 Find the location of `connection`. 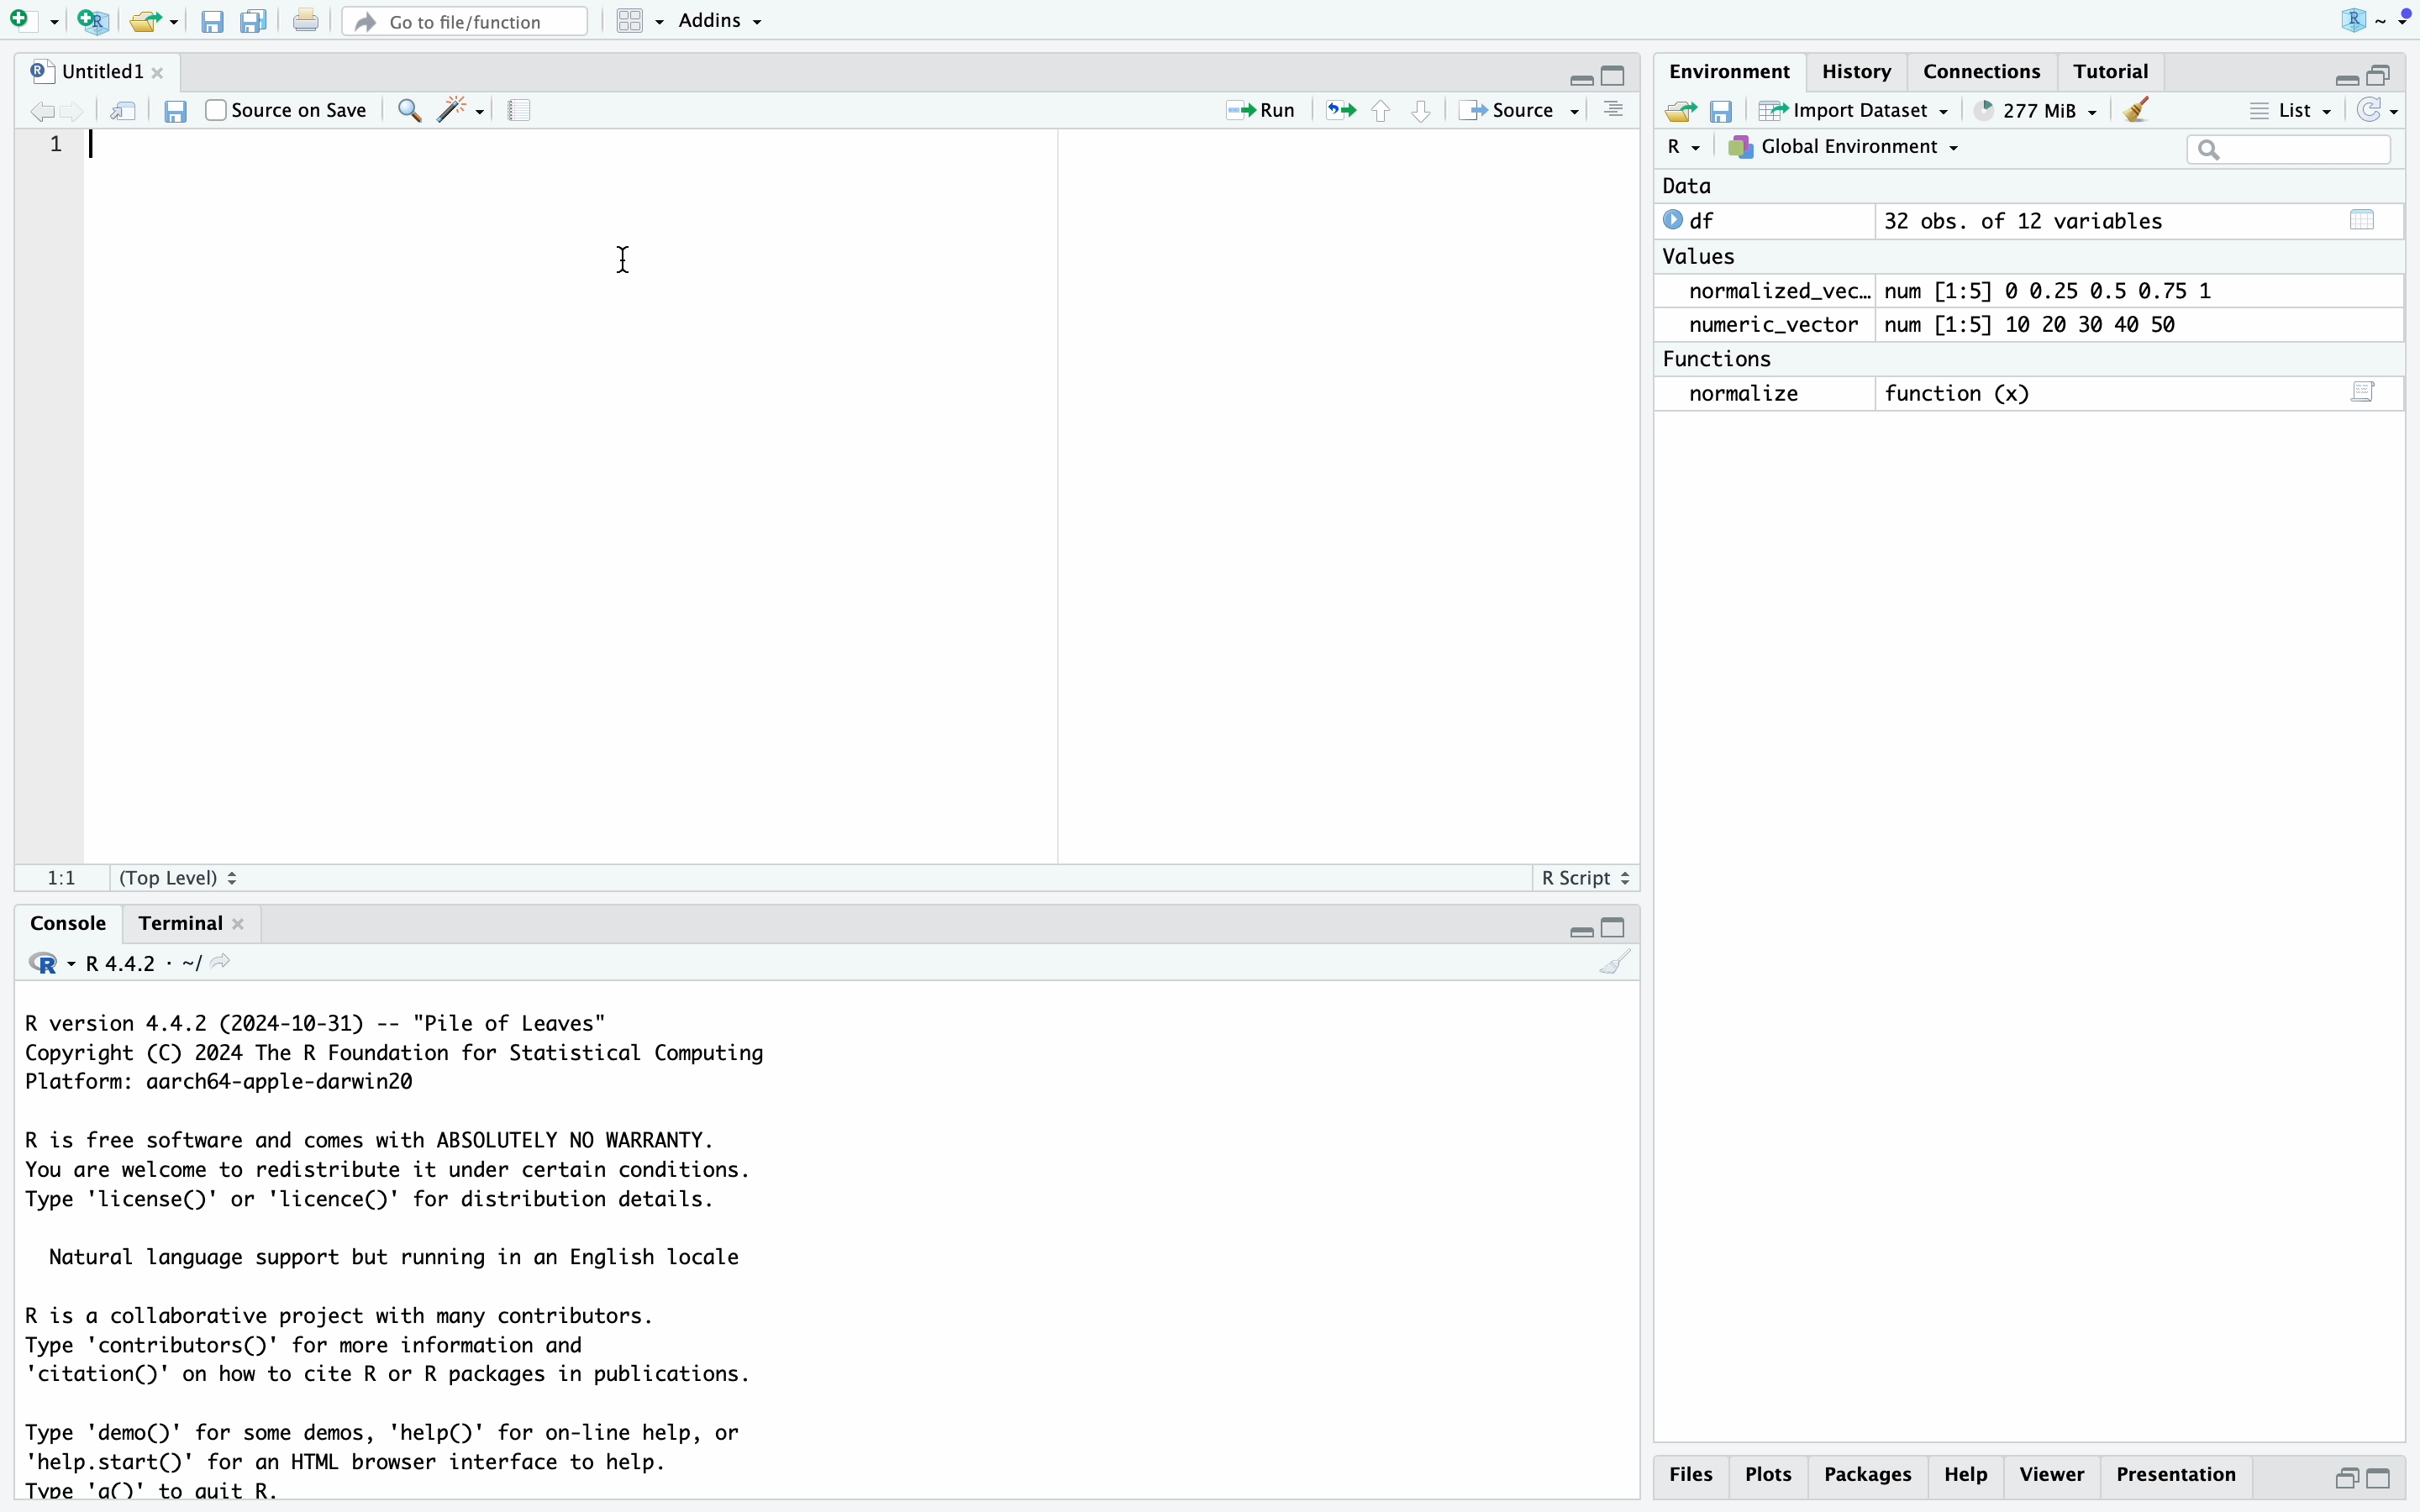

connection is located at coordinates (1991, 71).